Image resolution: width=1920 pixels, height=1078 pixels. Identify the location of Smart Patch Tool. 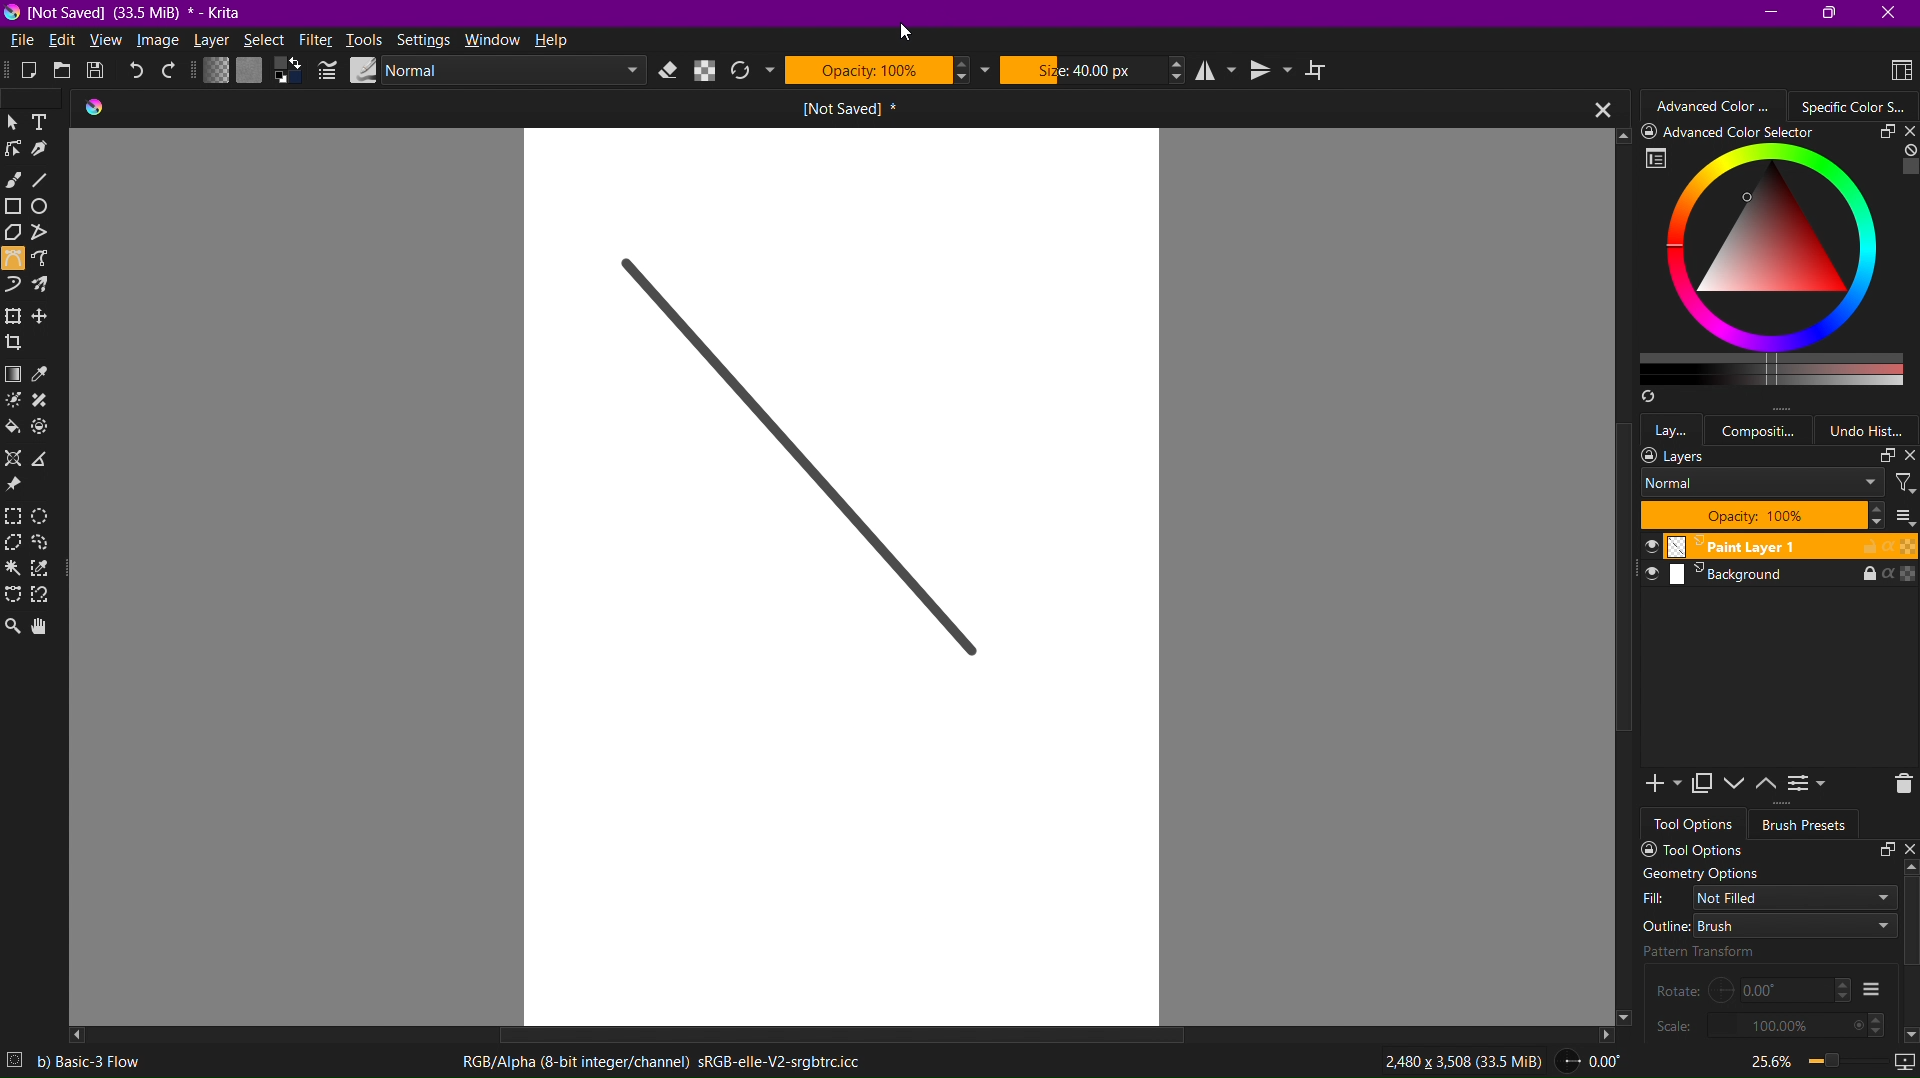
(48, 402).